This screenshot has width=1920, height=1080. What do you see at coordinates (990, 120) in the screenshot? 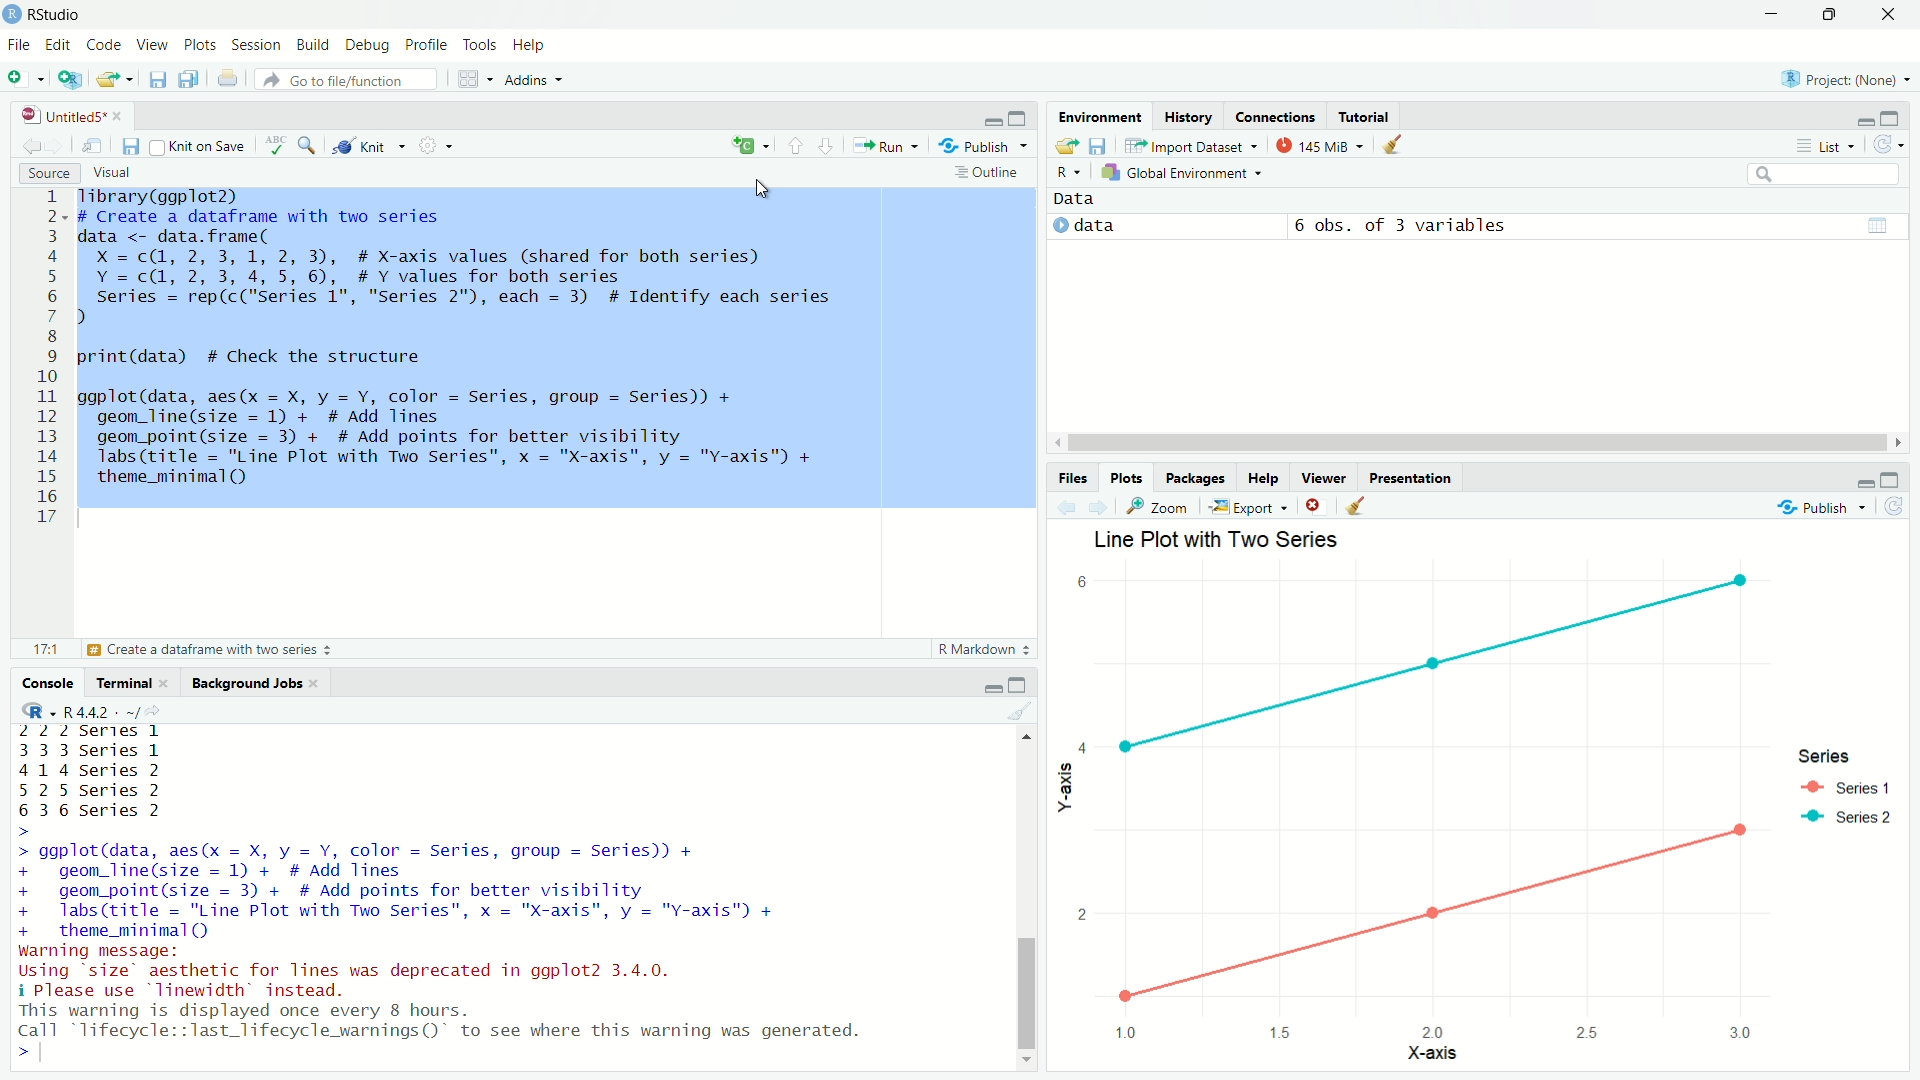
I see `Minimize` at bounding box center [990, 120].